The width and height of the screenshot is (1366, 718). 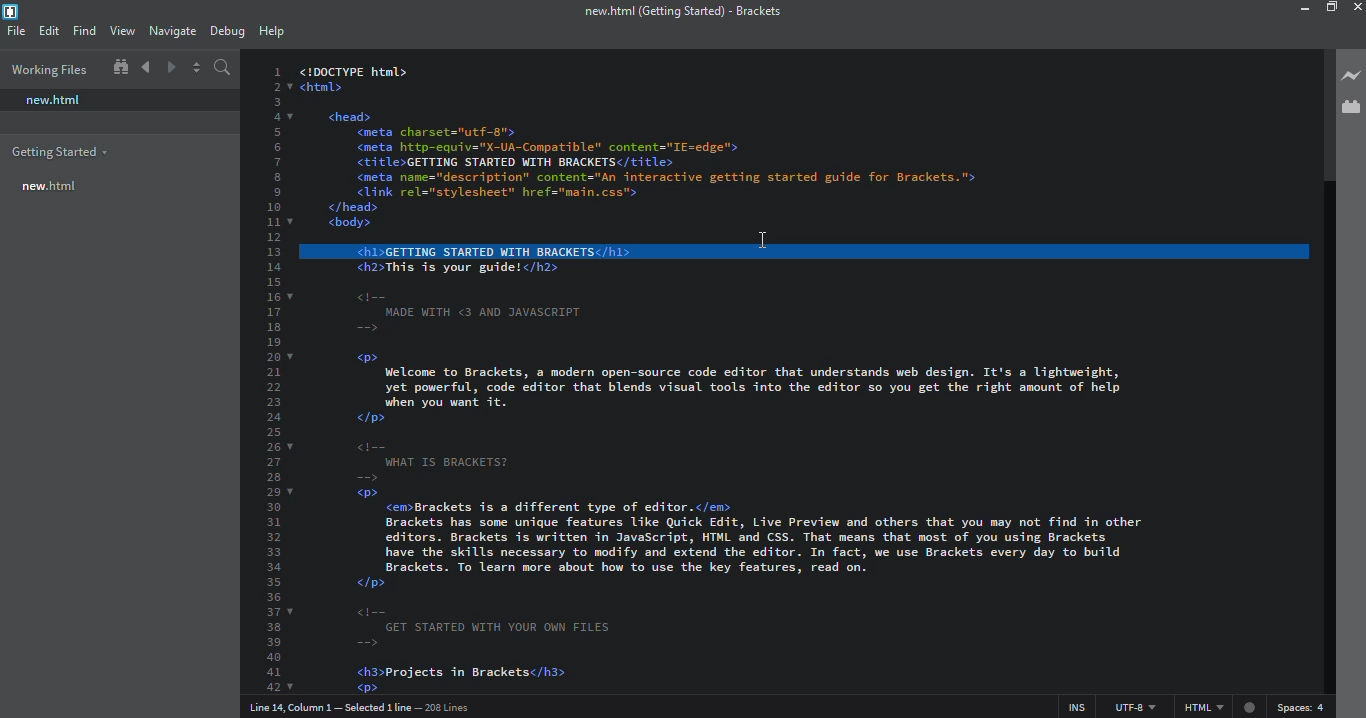 I want to click on line selected, so click(x=495, y=250).